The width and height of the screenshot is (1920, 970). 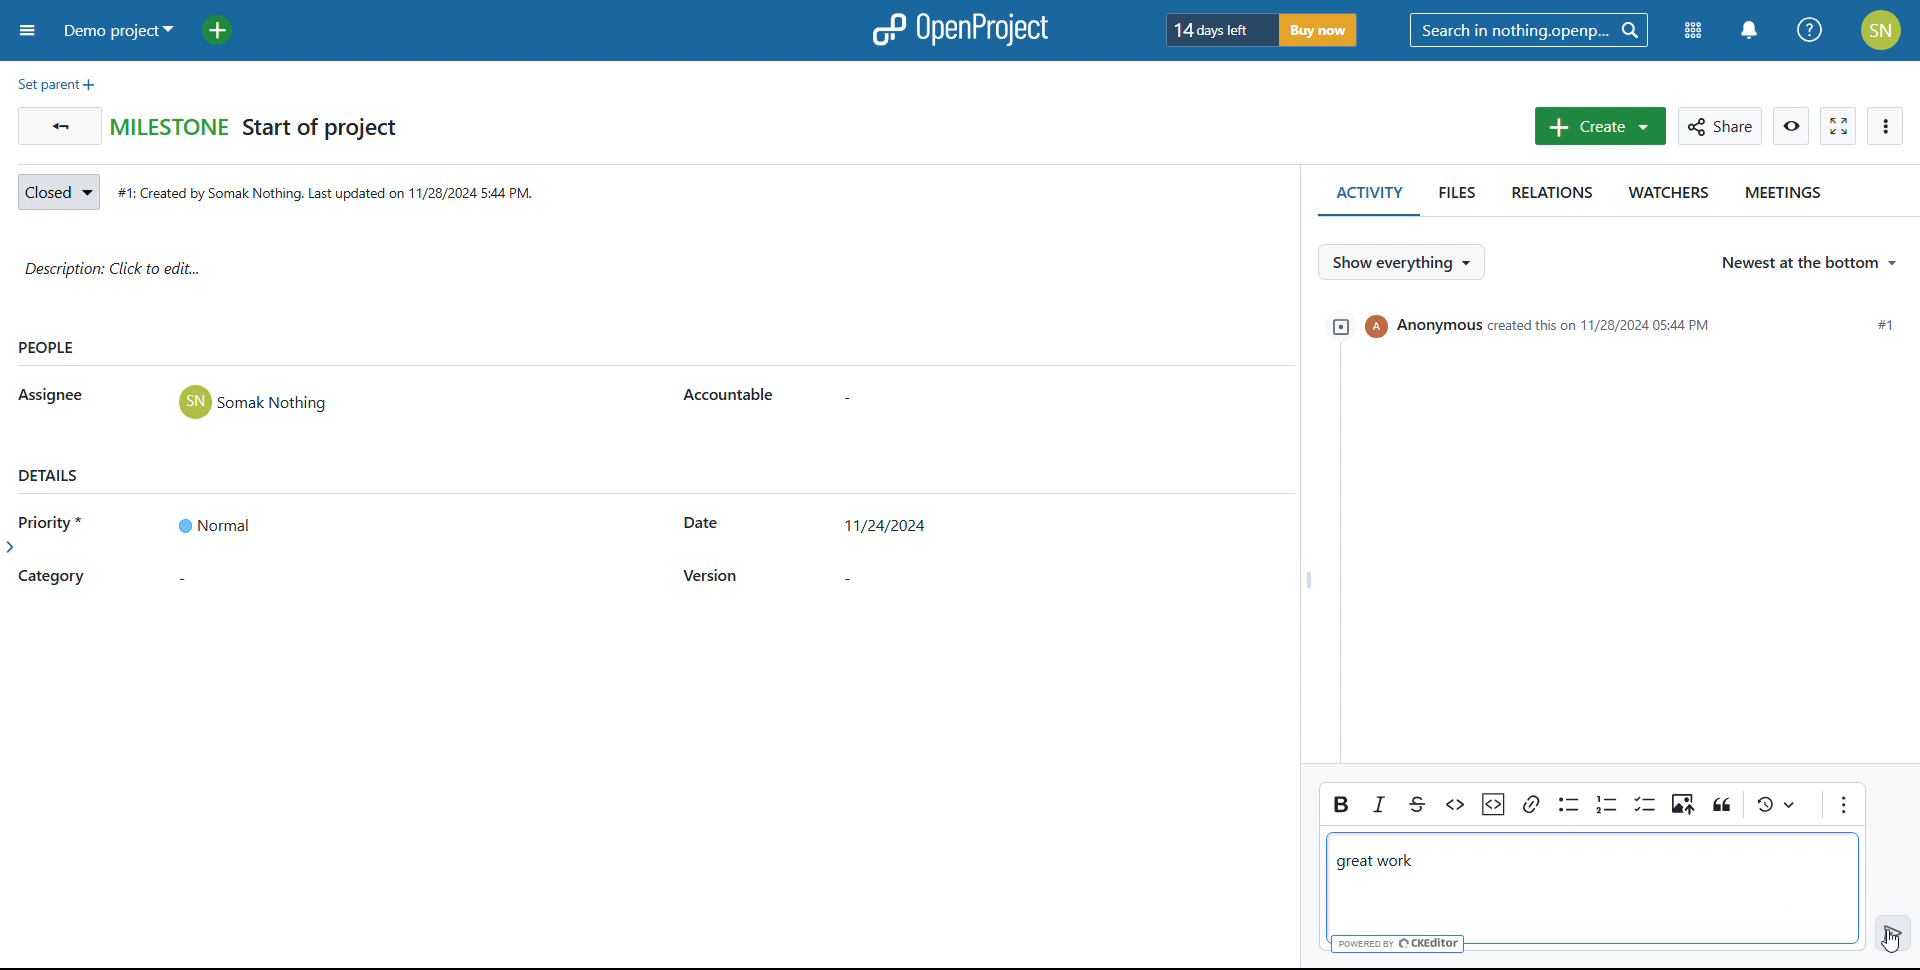 What do you see at coordinates (1321, 28) in the screenshot?
I see `buy now` at bounding box center [1321, 28].